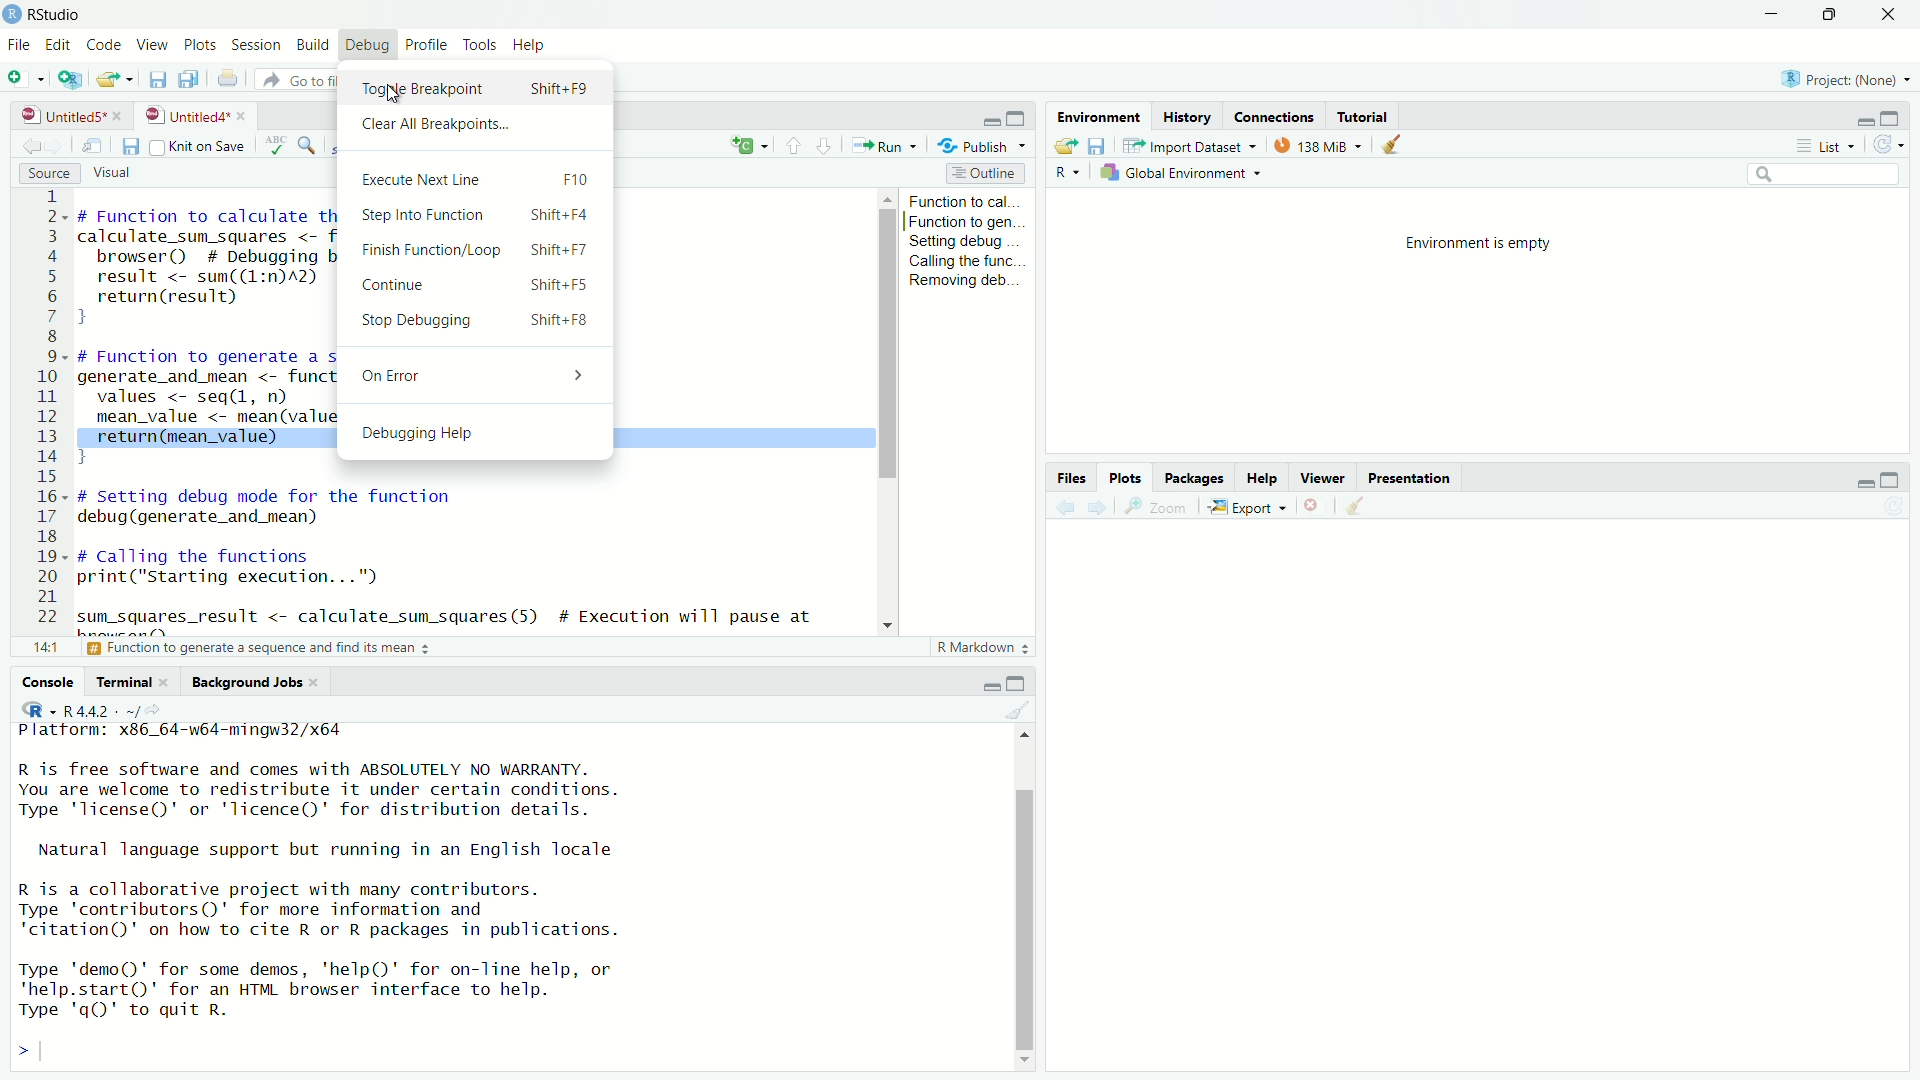  What do you see at coordinates (202, 407) in the screenshot?
I see `code of function to generate a sequence and find its mean` at bounding box center [202, 407].